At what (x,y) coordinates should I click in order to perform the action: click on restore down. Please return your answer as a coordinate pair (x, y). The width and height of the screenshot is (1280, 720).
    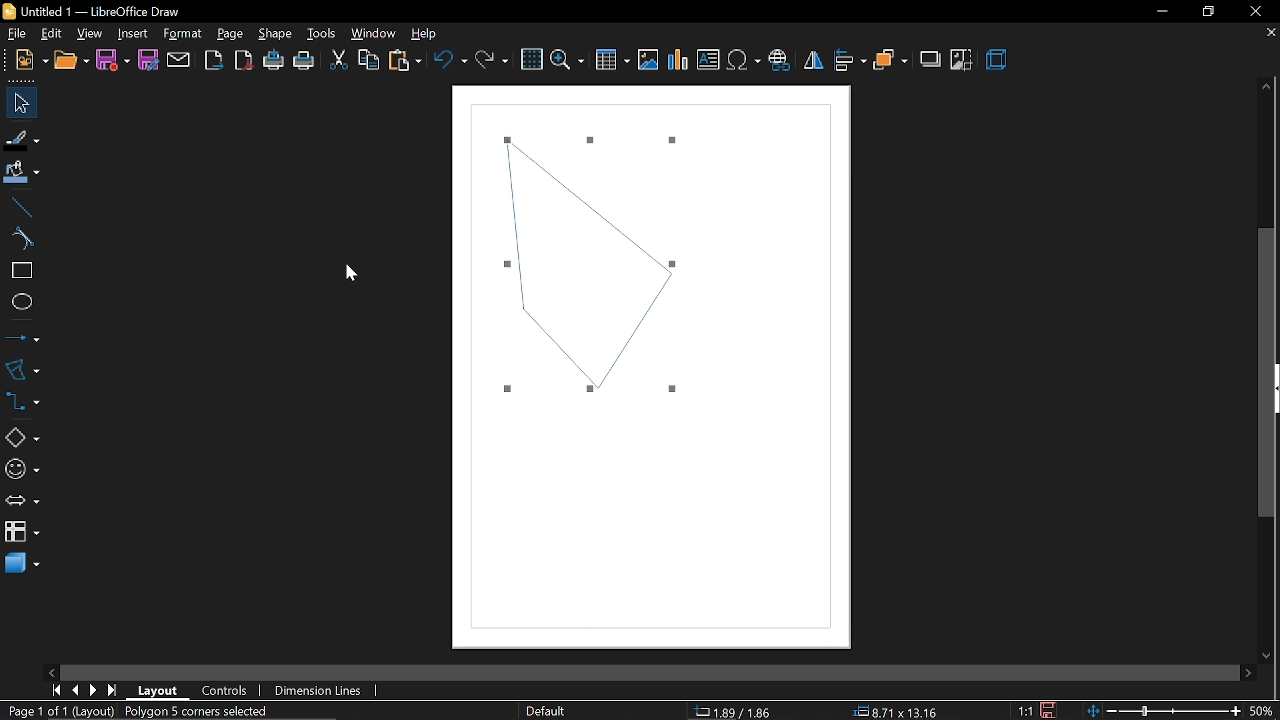
    Looking at the image, I should click on (1209, 11).